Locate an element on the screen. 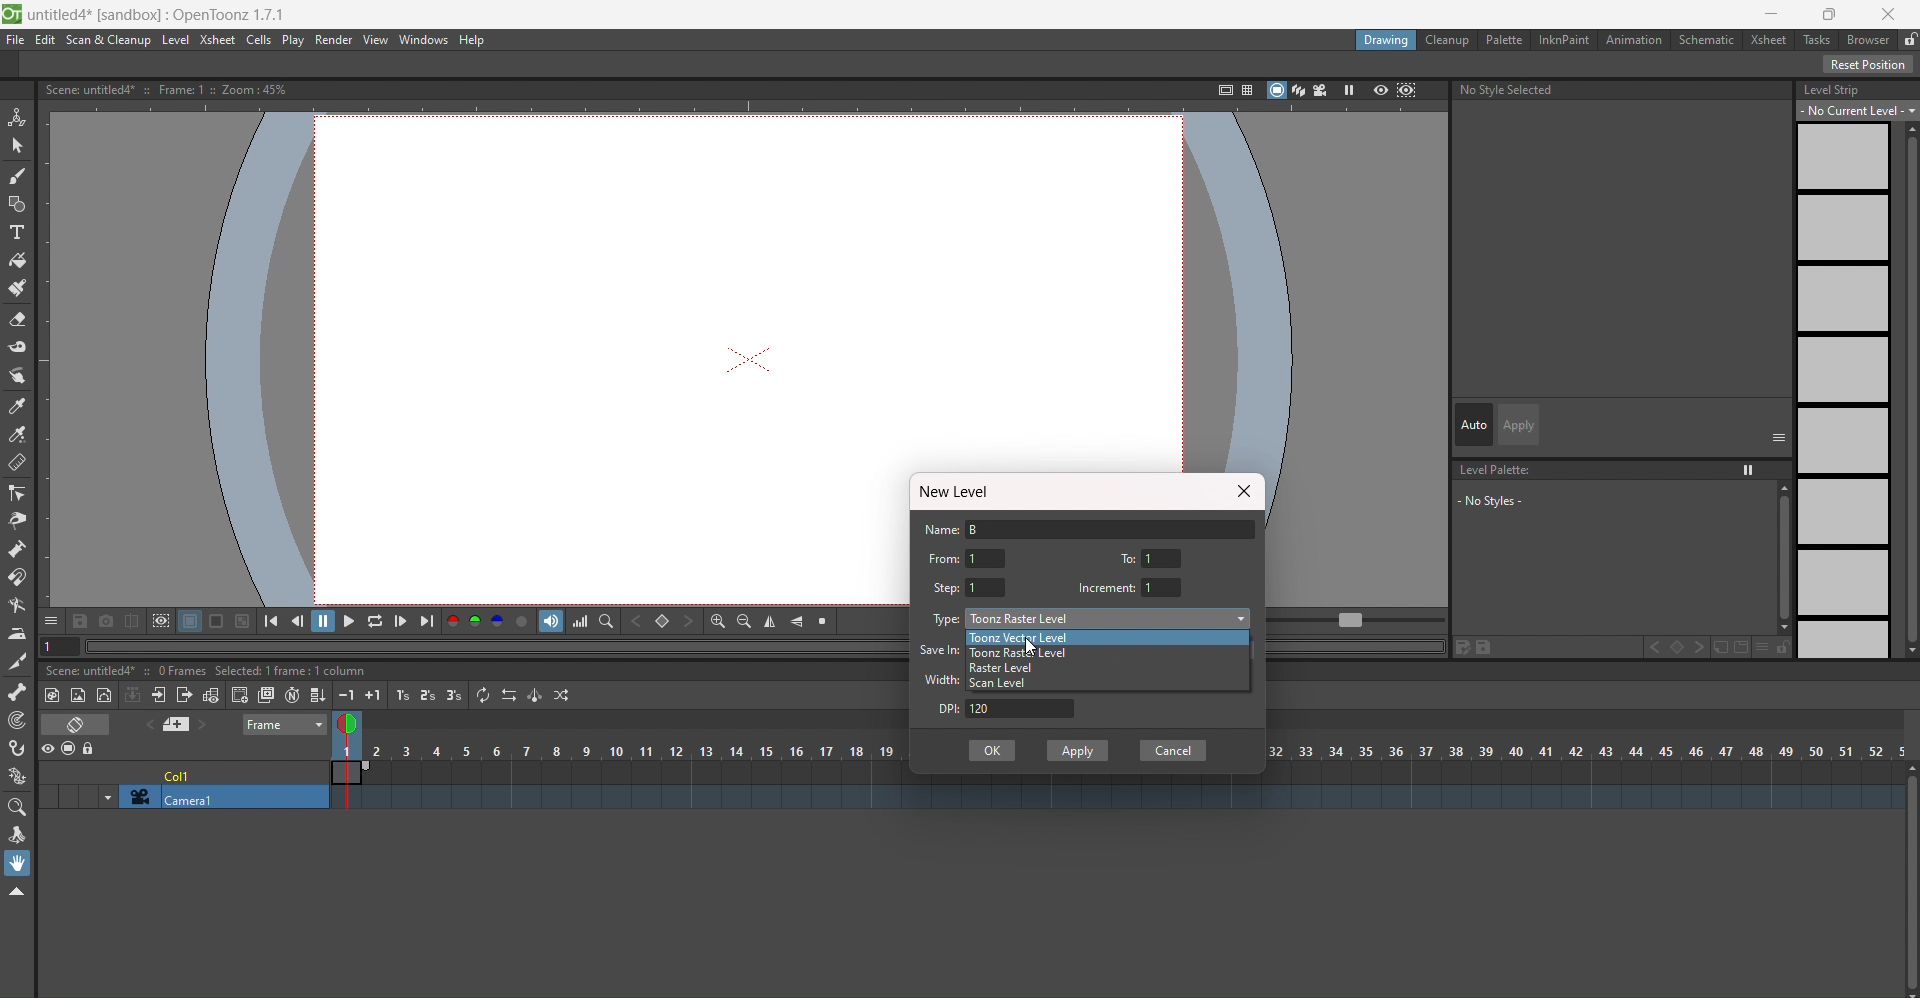  locator is located at coordinates (606, 620).